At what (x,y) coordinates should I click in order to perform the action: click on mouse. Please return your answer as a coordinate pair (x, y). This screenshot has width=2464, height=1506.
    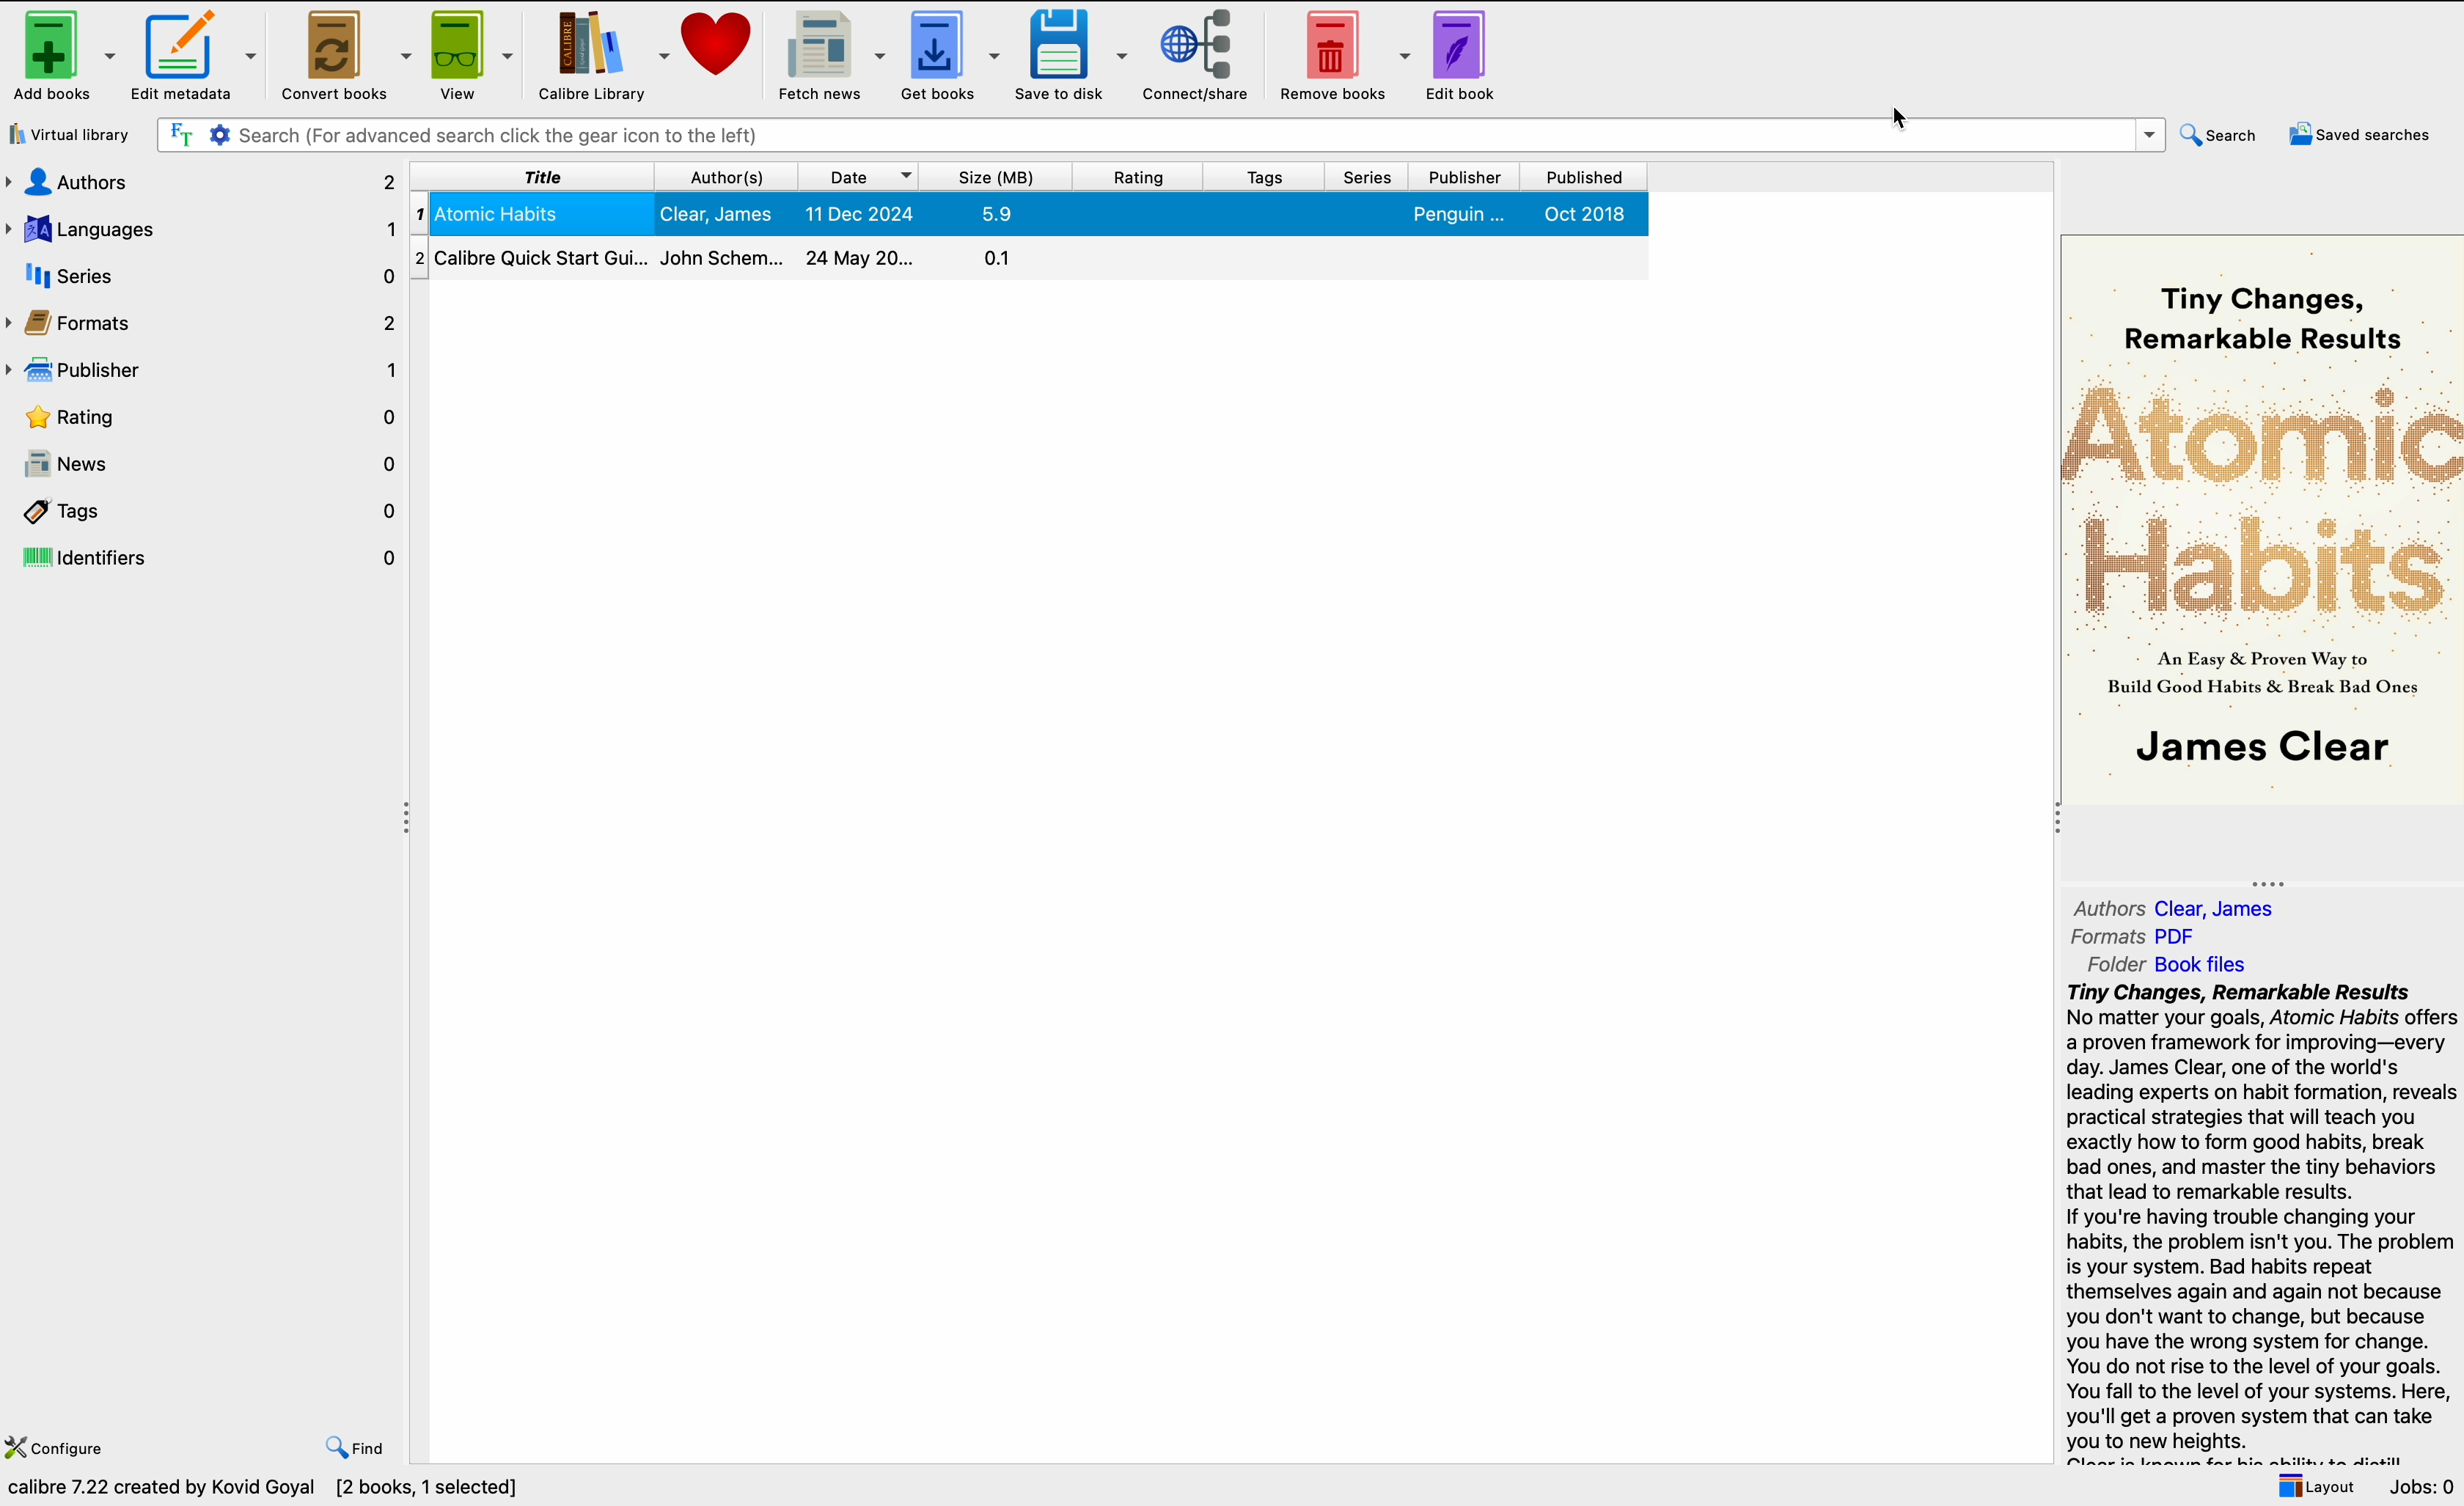
    Looking at the image, I should click on (1906, 119).